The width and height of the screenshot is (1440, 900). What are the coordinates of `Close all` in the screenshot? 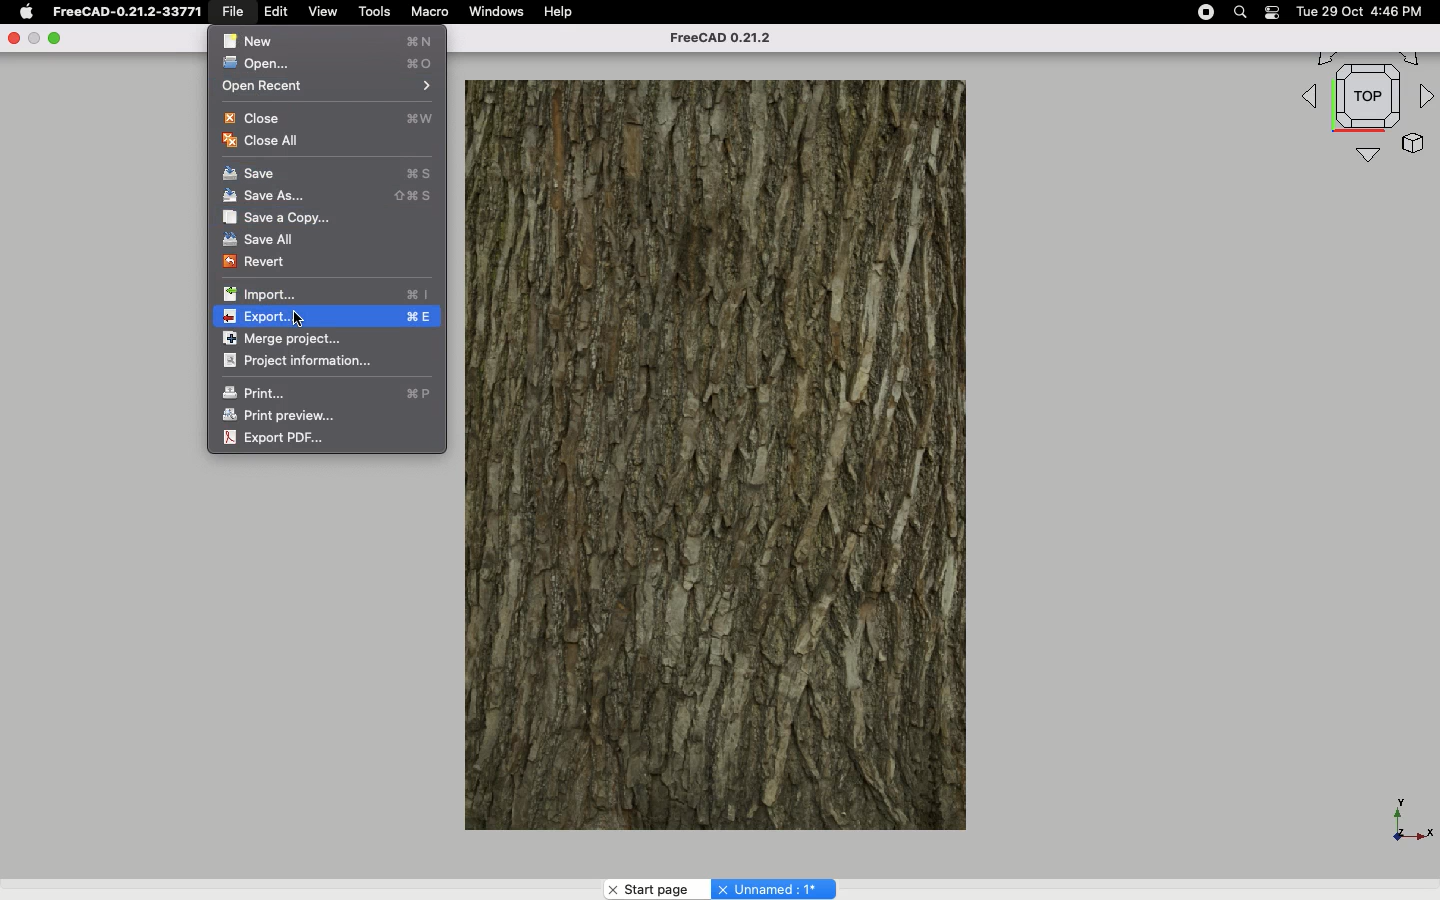 It's located at (265, 143).